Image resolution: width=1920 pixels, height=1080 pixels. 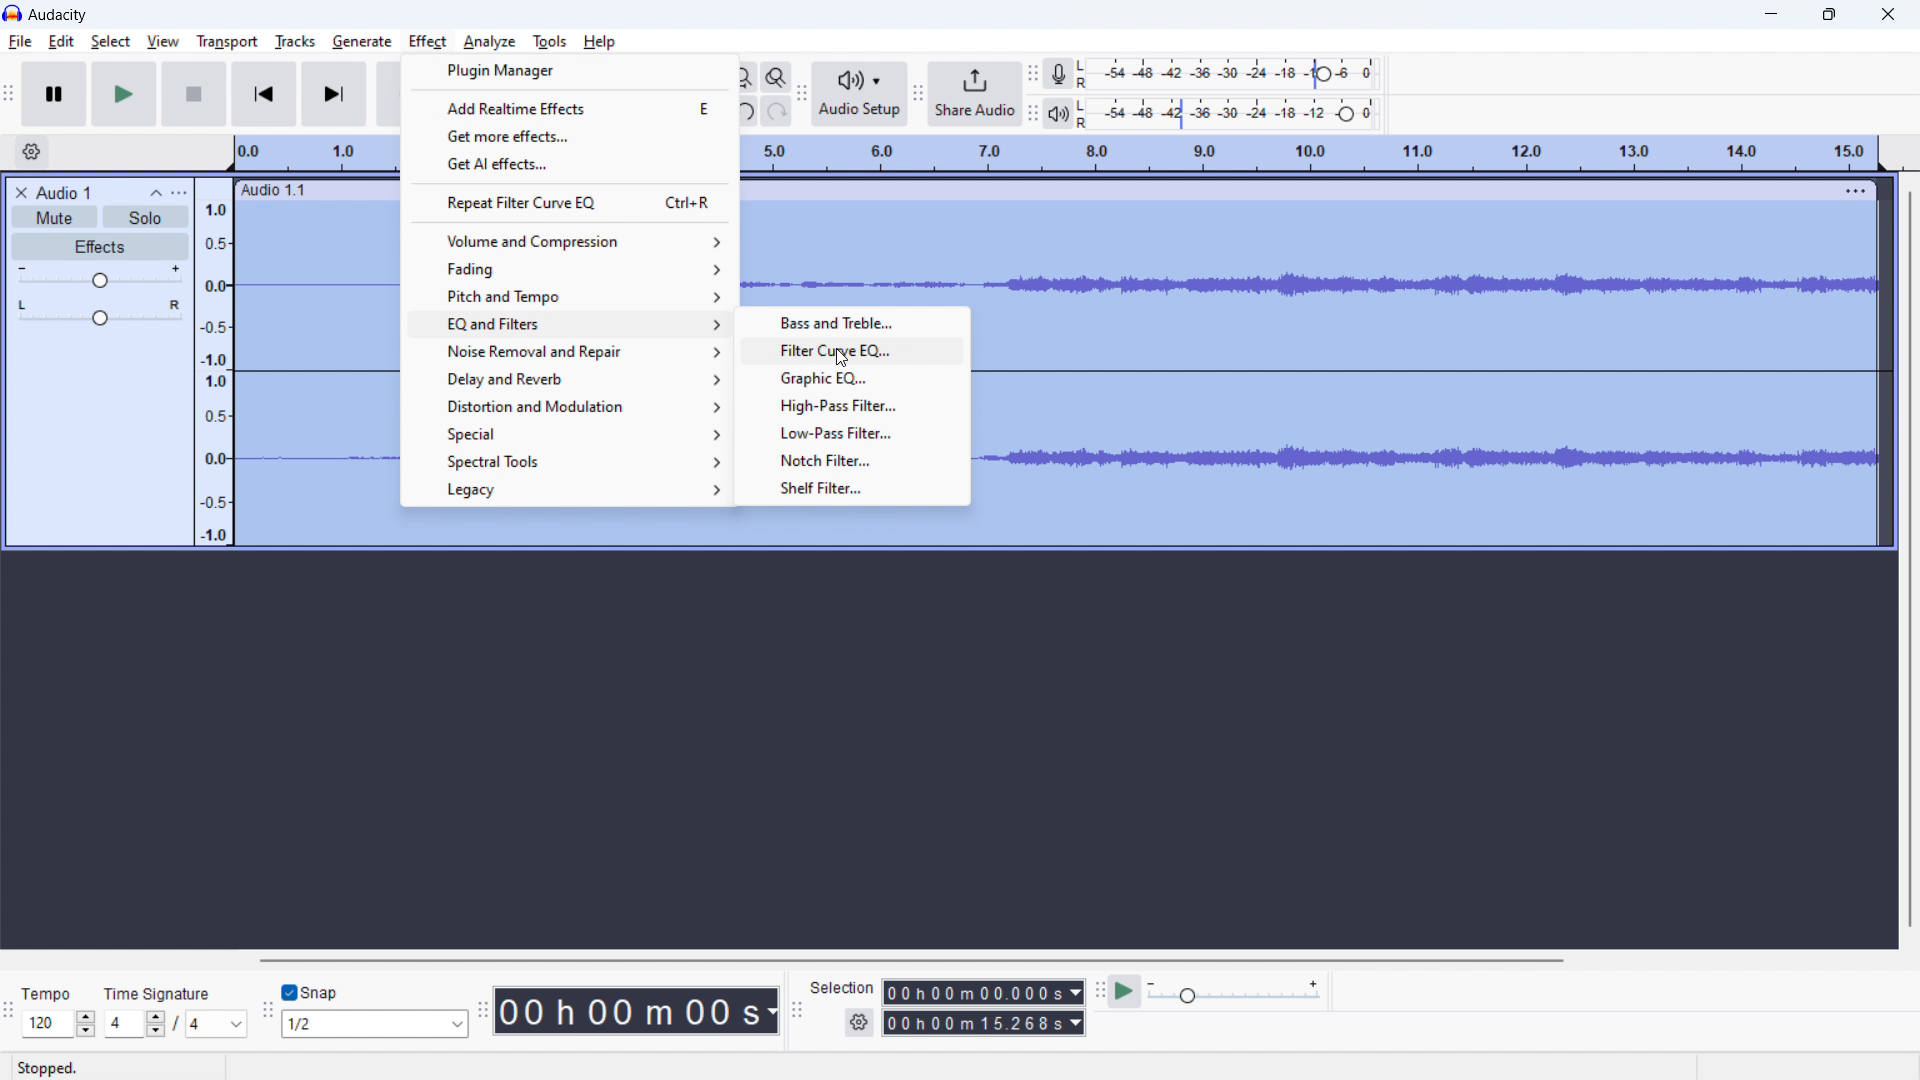 I want to click on selection toolbar, so click(x=795, y=1009).